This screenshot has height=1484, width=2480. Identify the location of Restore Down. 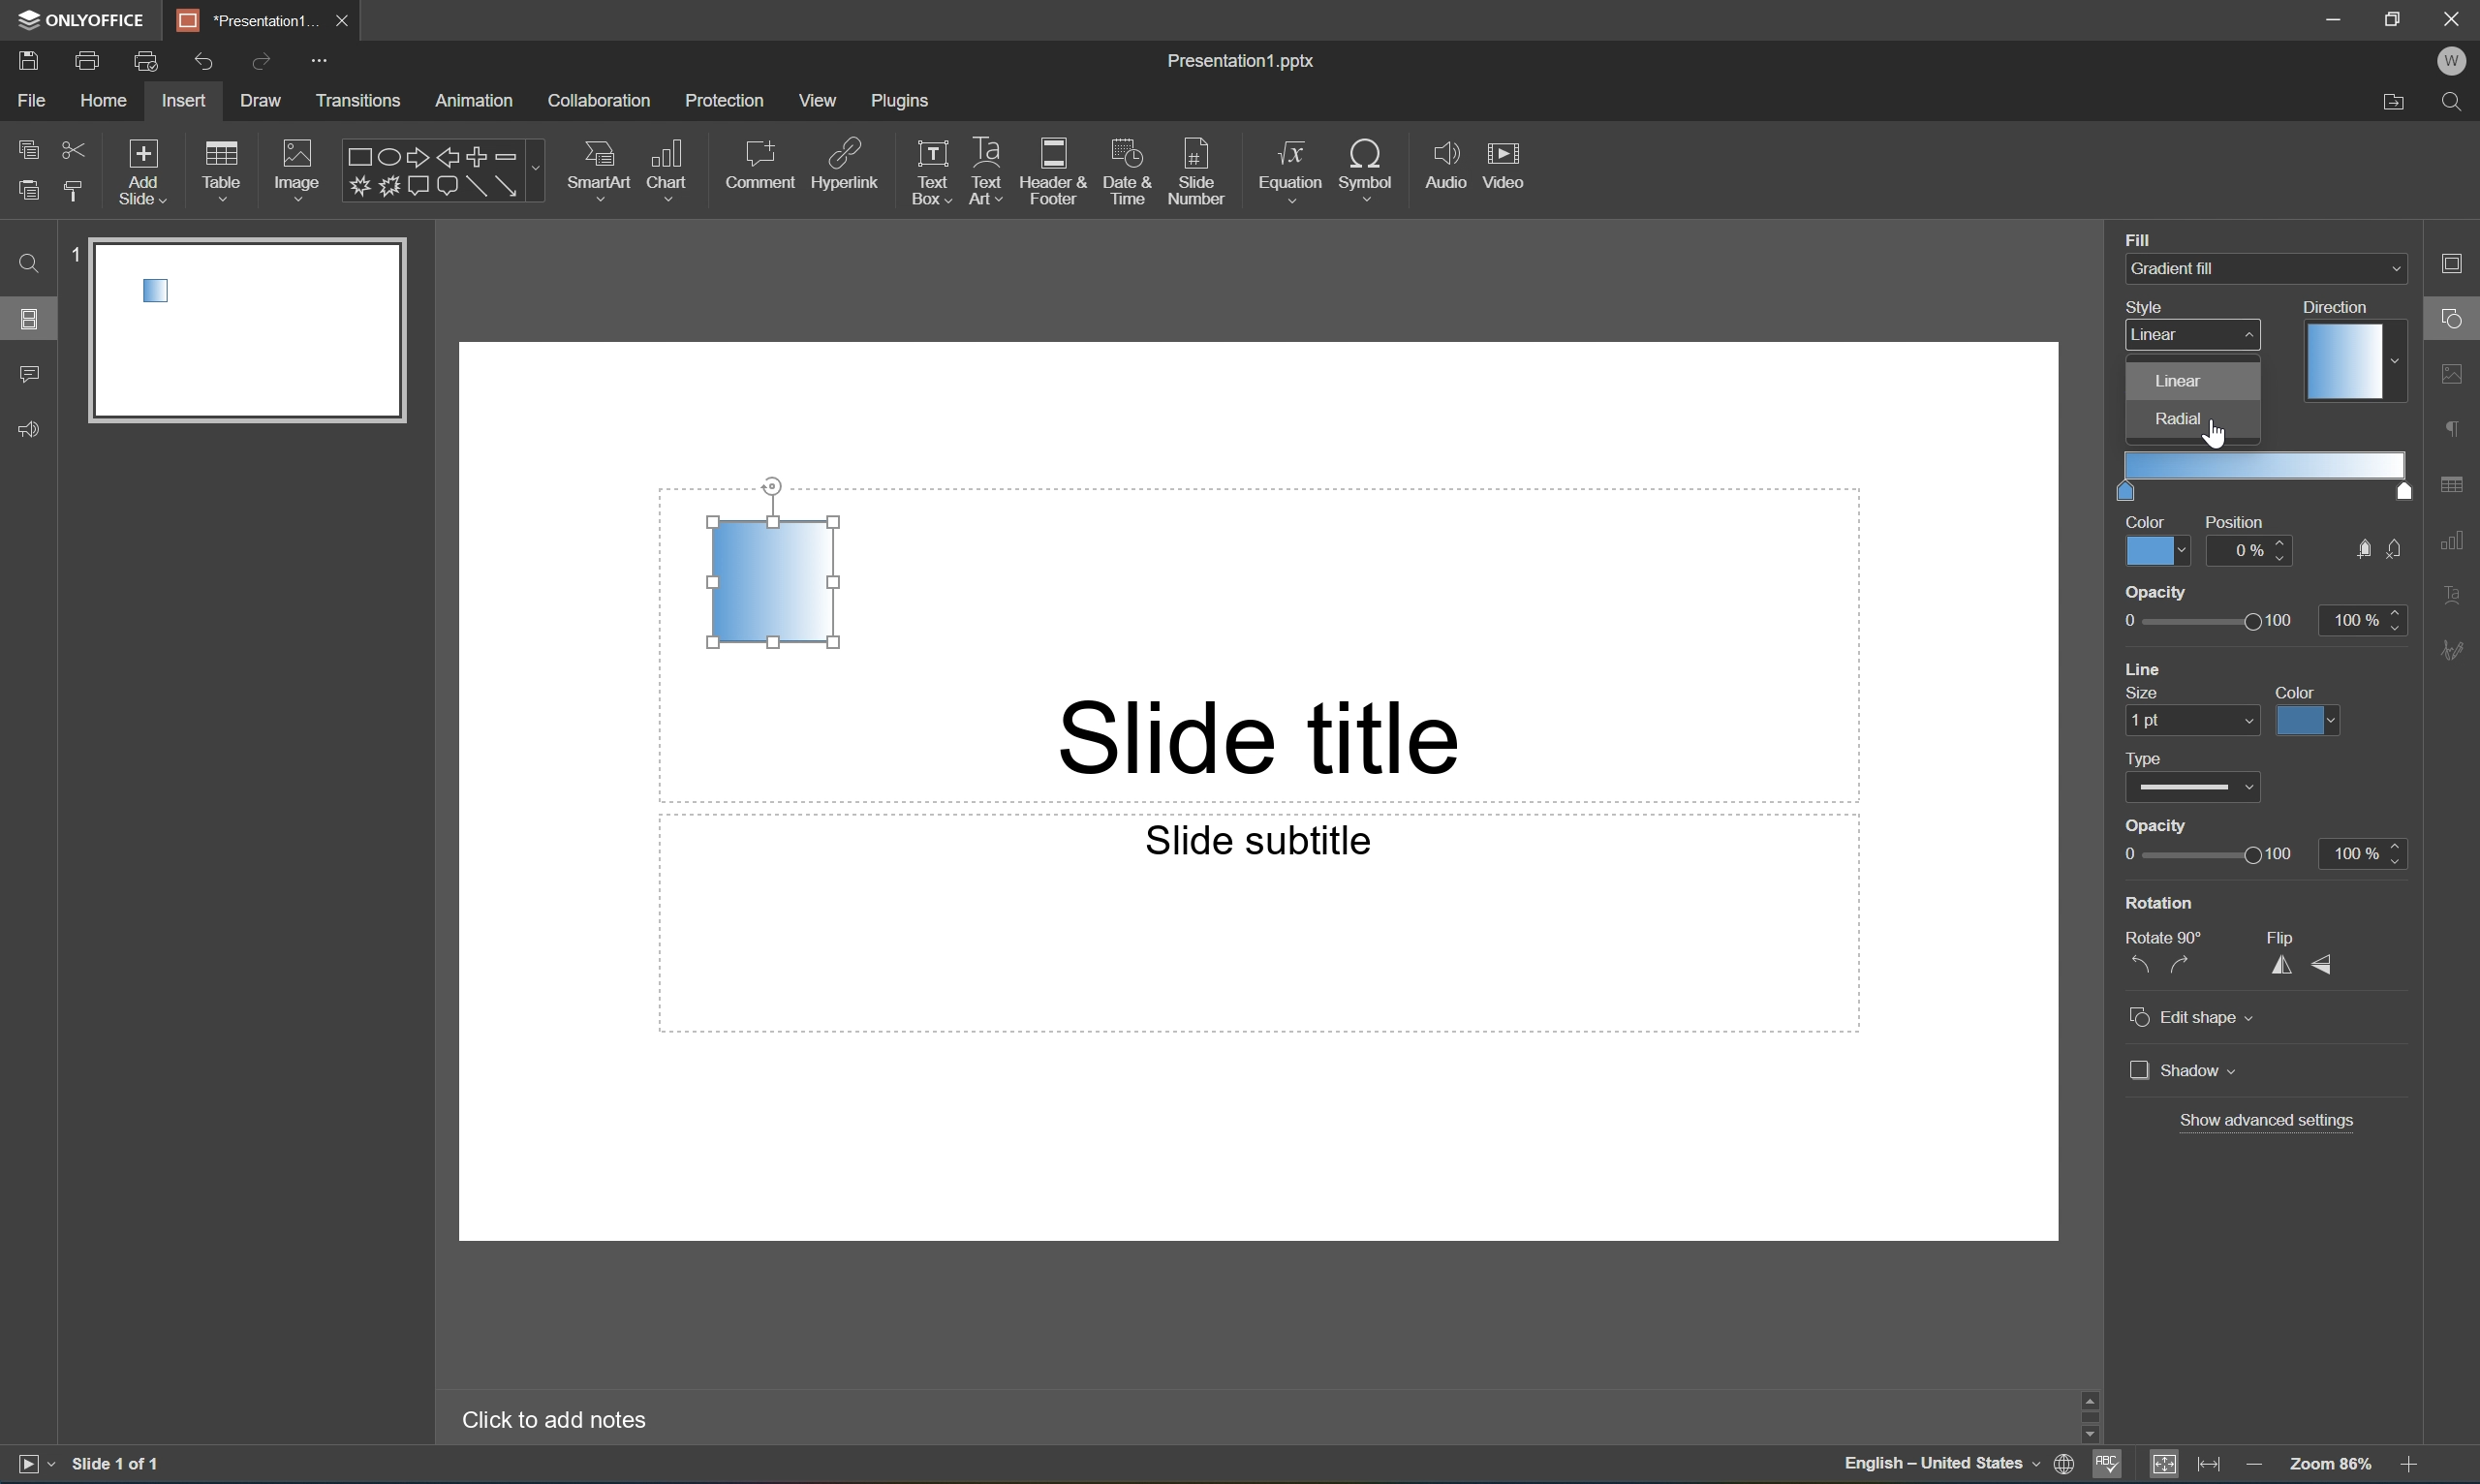
(2395, 15).